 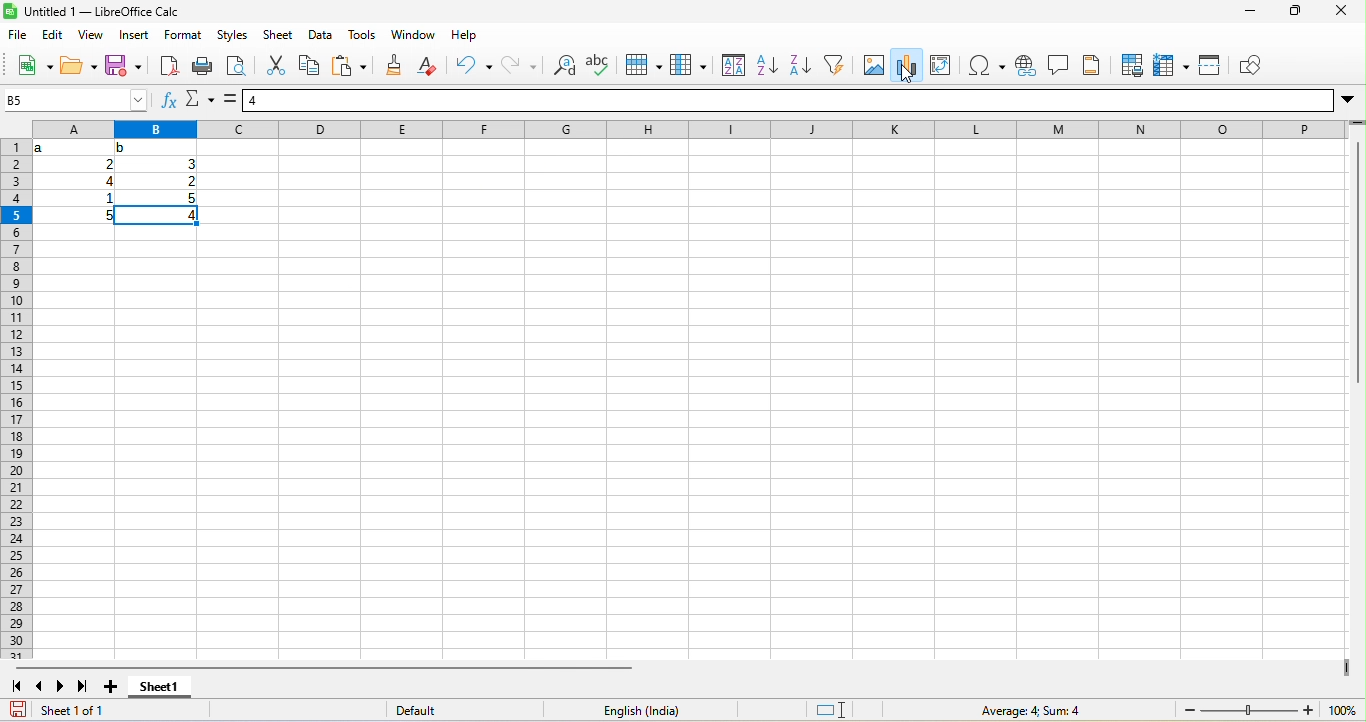 I want to click on name box, so click(x=76, y=100).